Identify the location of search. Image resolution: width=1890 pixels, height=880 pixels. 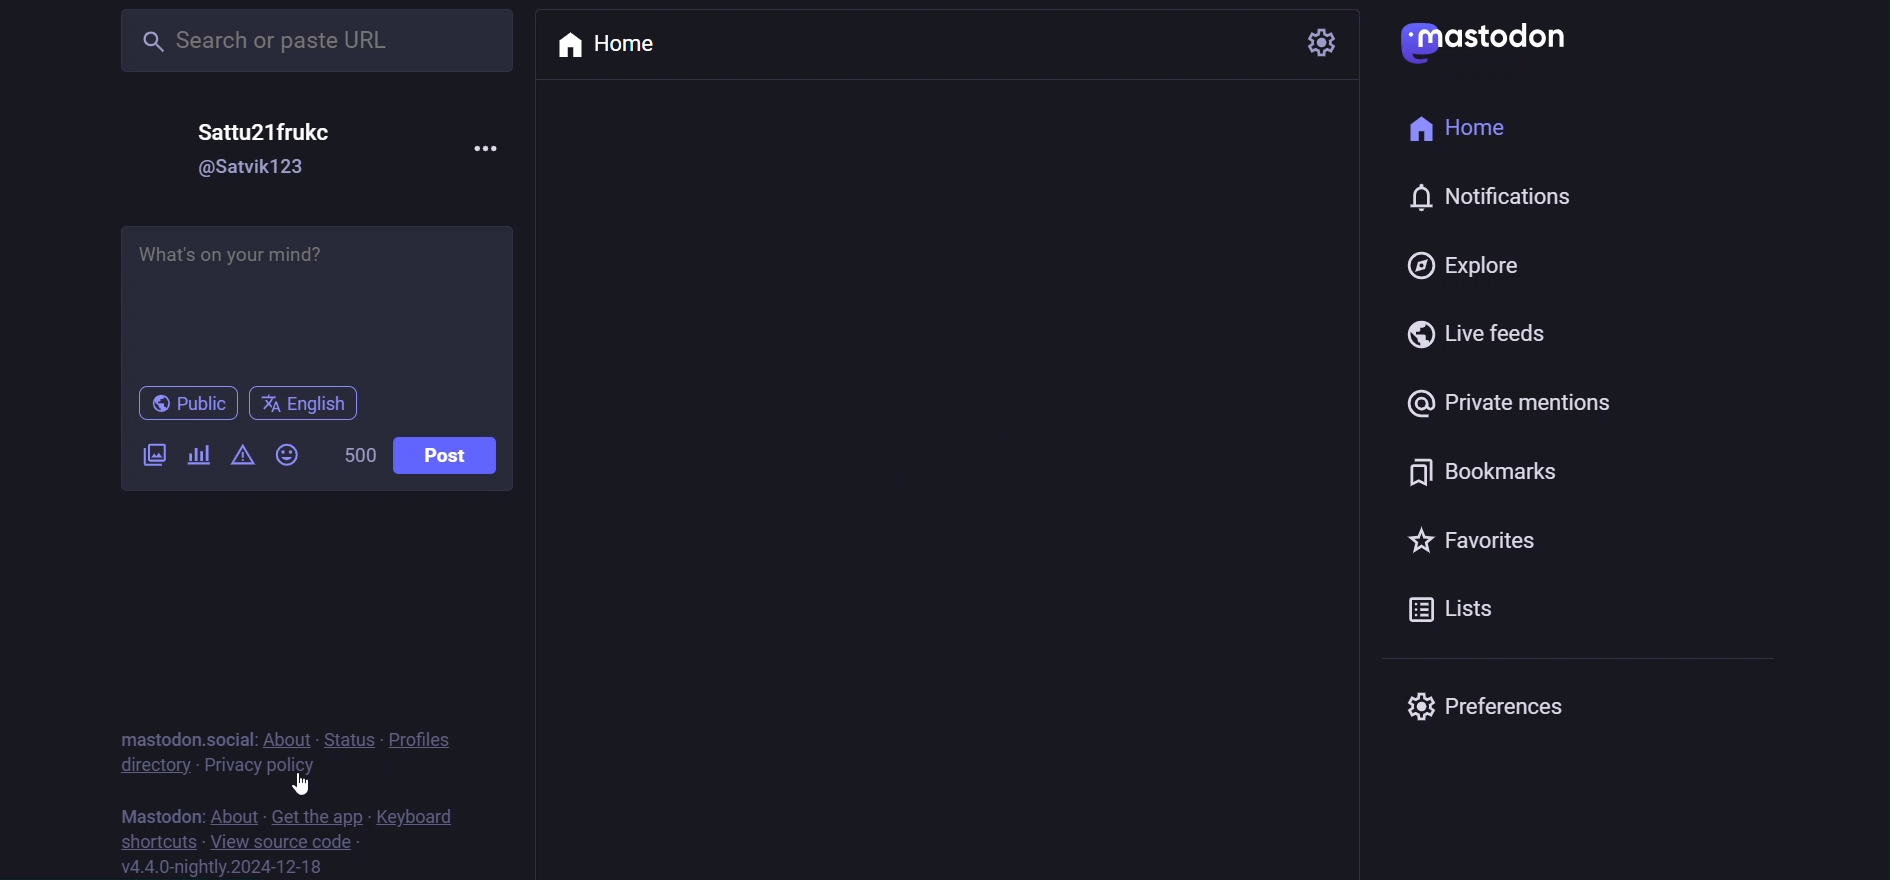
(313, 43).